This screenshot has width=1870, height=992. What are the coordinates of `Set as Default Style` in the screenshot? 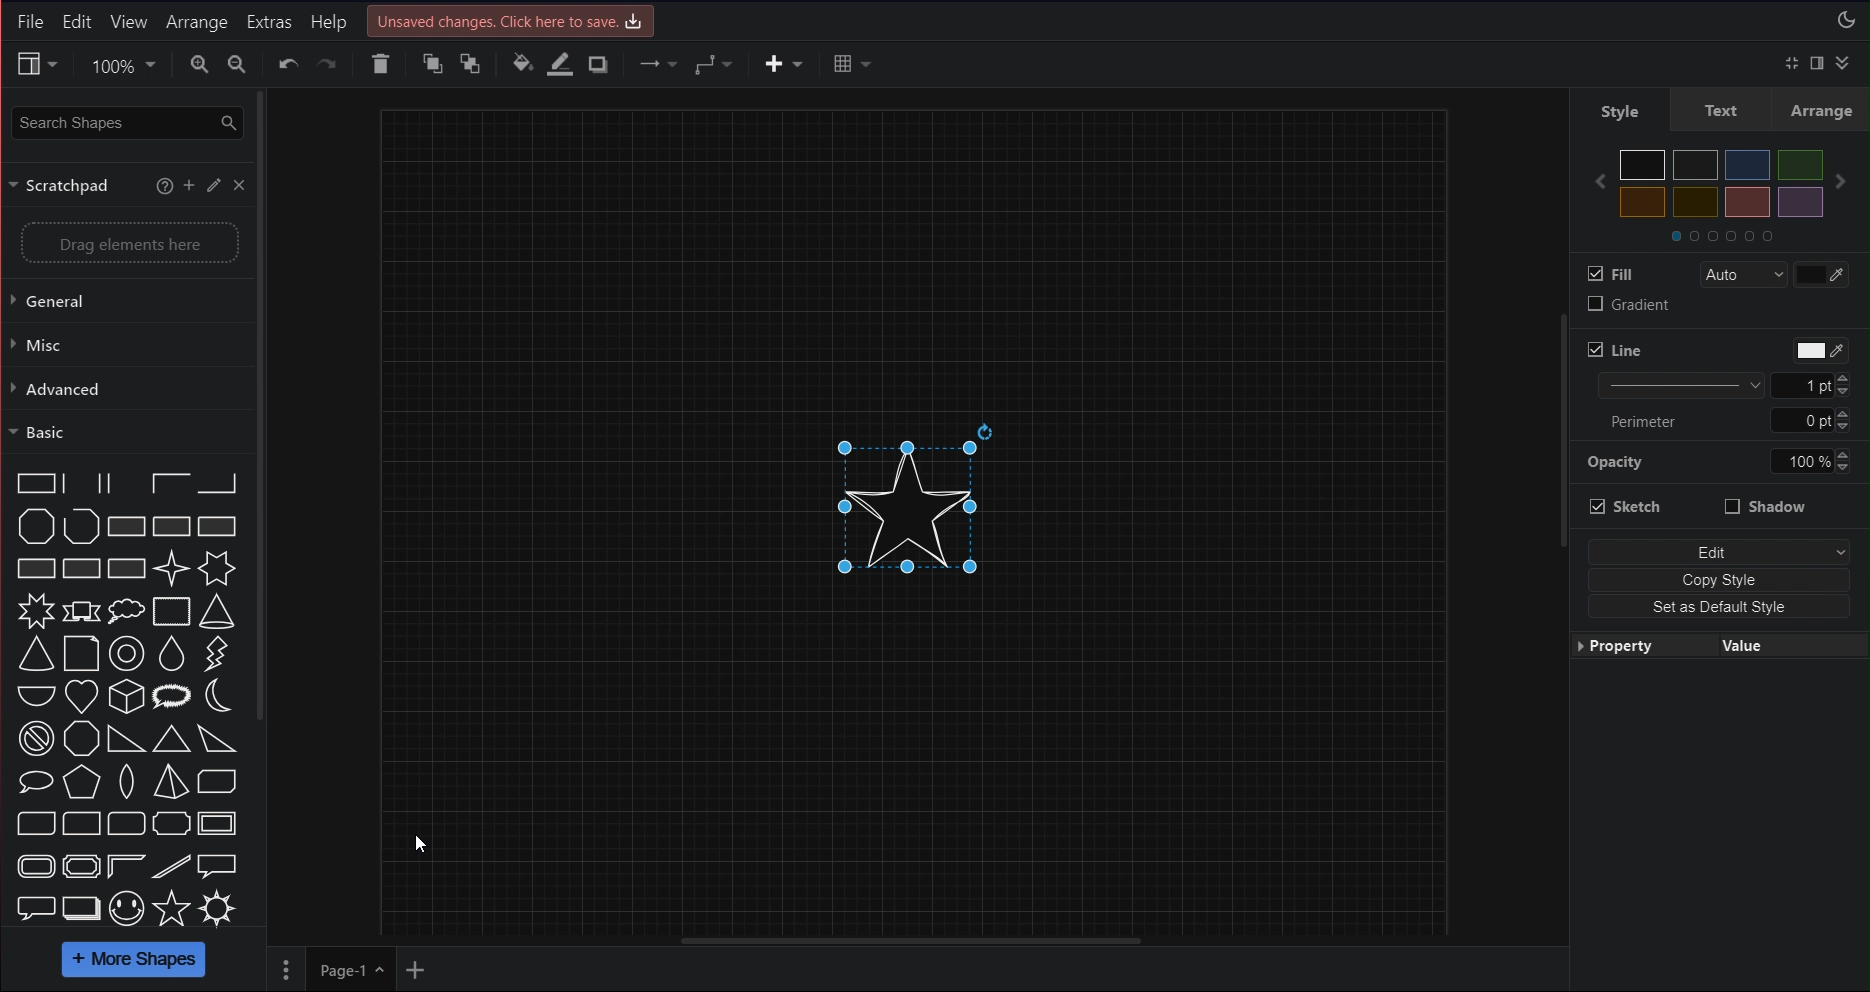 It's located at (1719, 607).